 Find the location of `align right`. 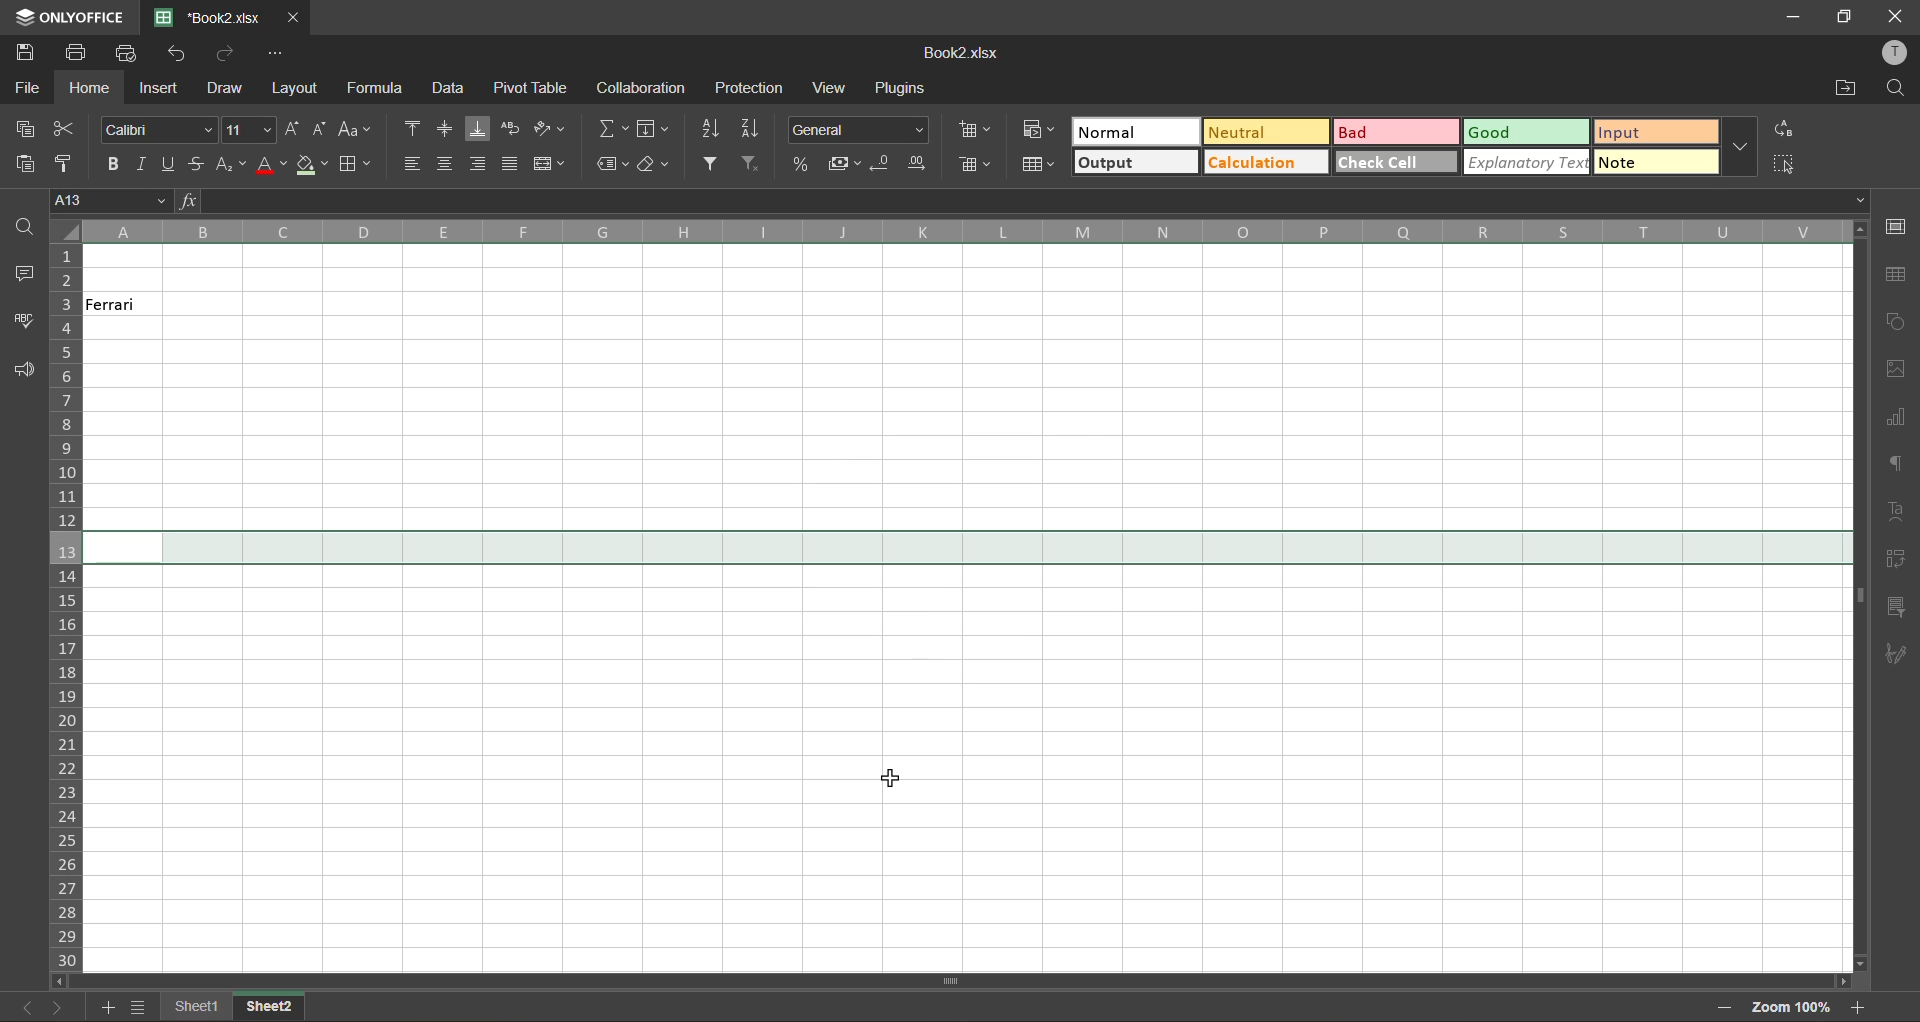

align right is located at coordinates (481, 162).